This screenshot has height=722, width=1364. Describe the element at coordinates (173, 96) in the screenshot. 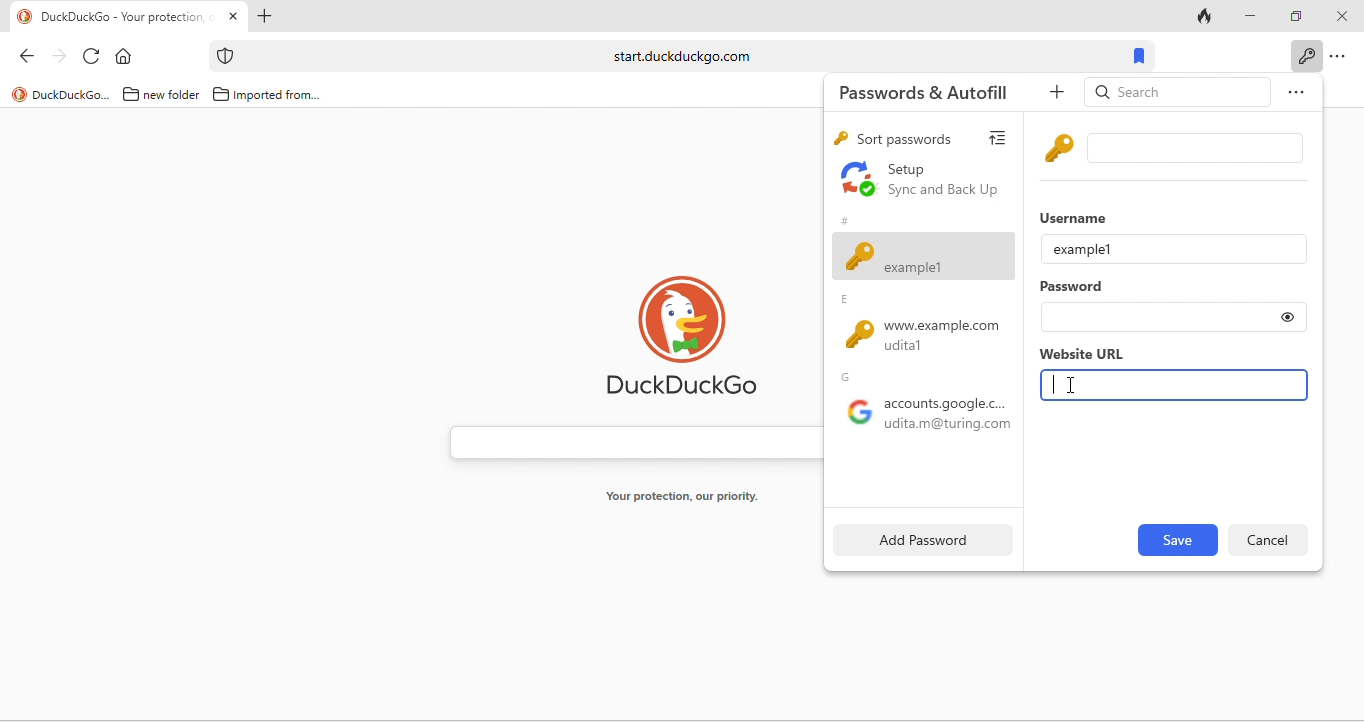

I see `new folder` at that location.